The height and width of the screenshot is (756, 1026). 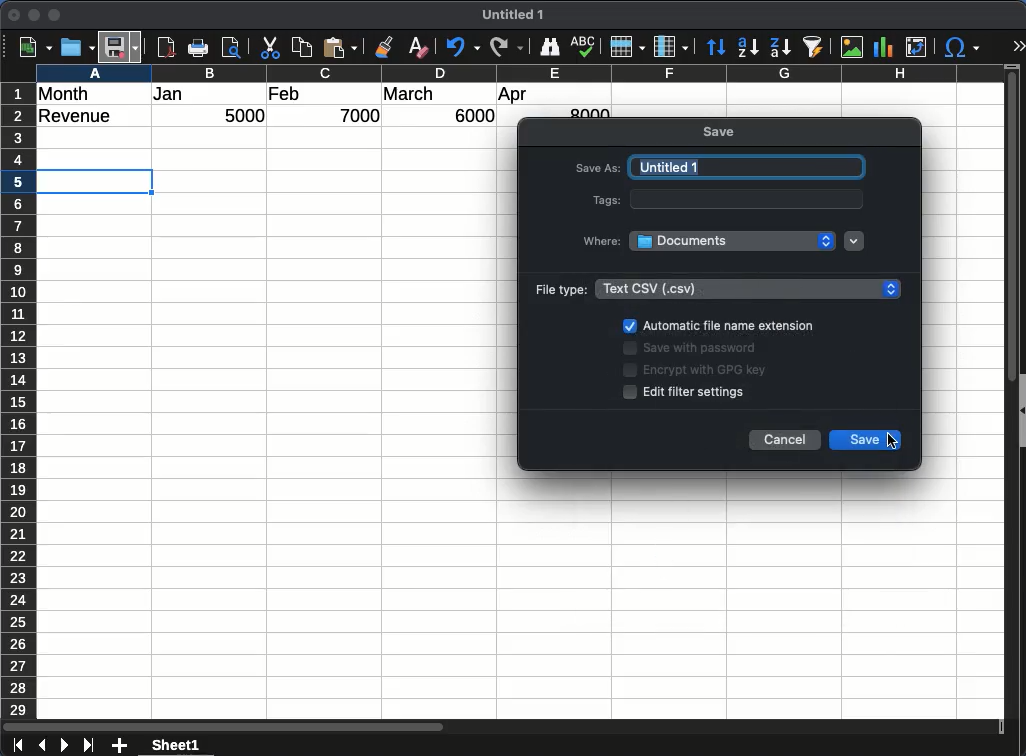 I want to click on autofilter, so click(x=813, y=47).